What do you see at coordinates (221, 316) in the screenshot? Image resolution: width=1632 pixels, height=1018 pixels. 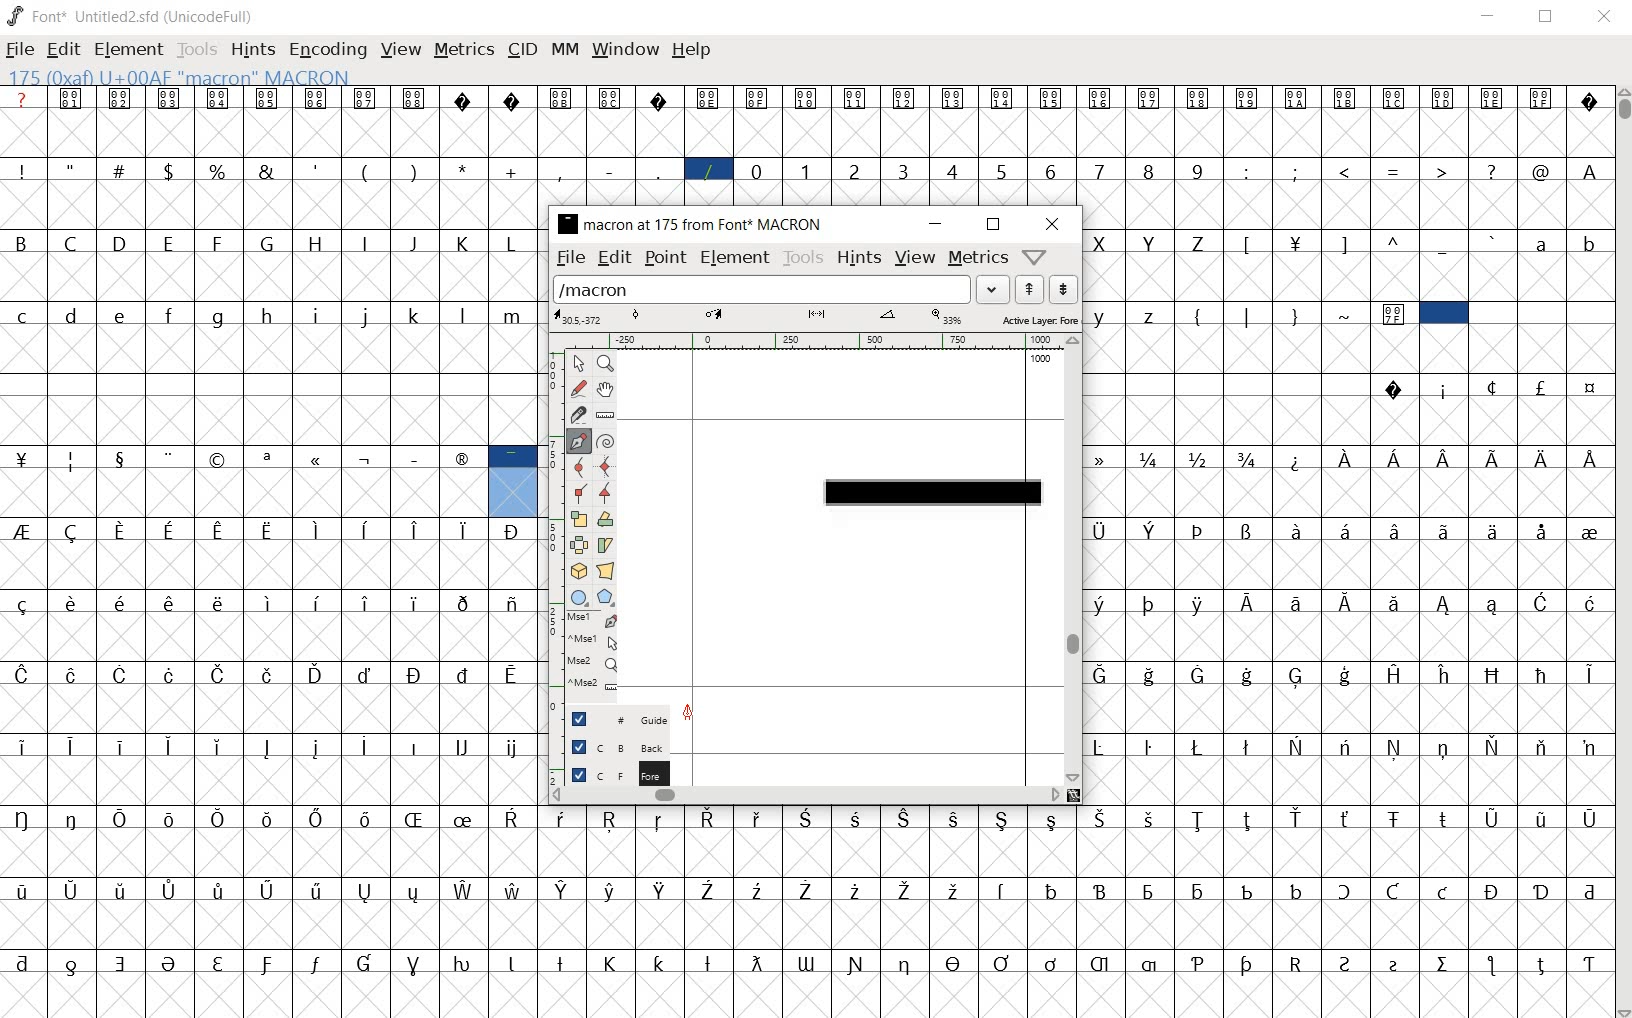 I see `g` at bounding box center [221, 316].